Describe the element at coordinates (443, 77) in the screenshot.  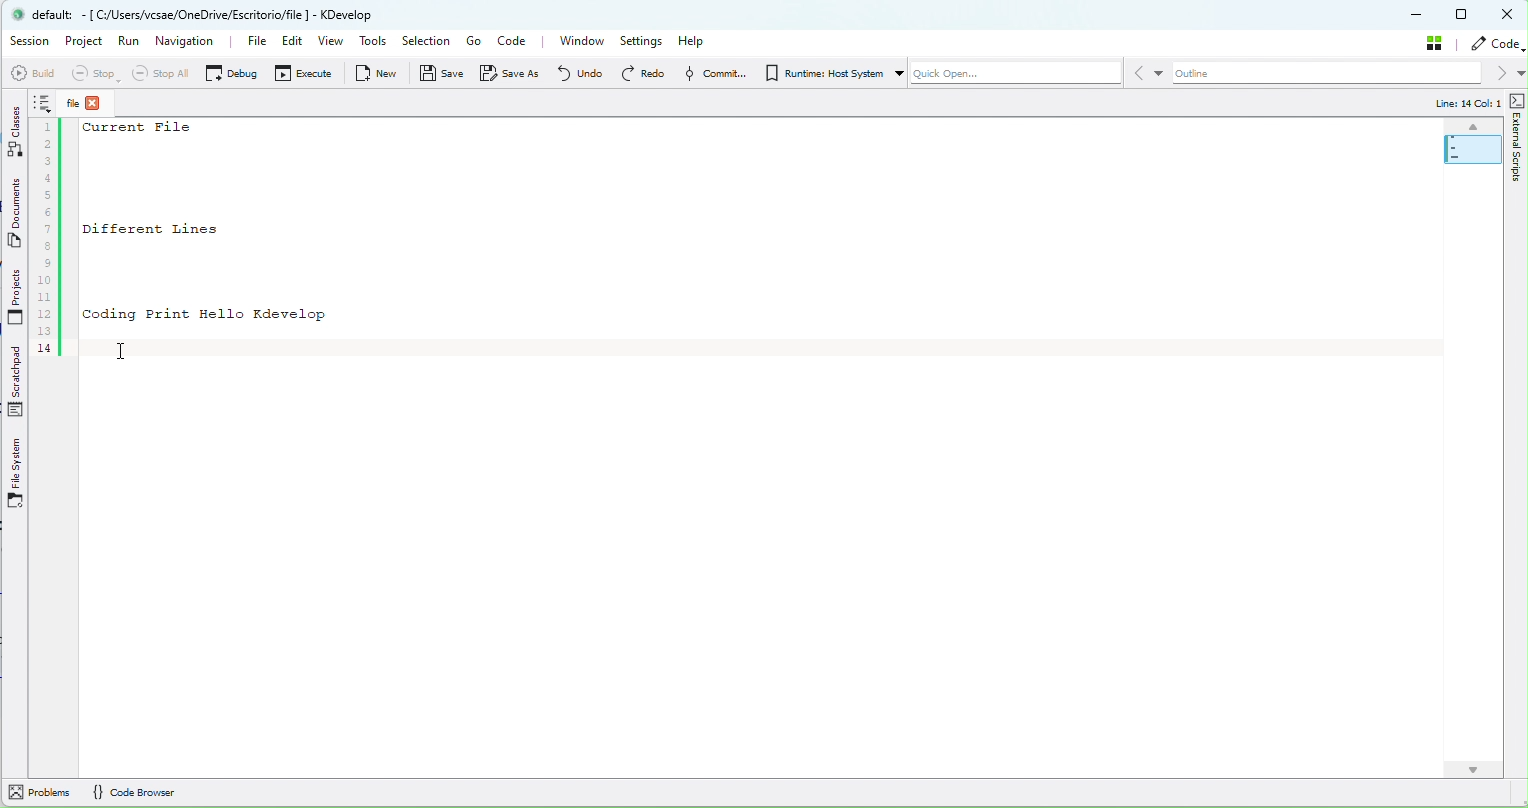
I see `Save` at that location.